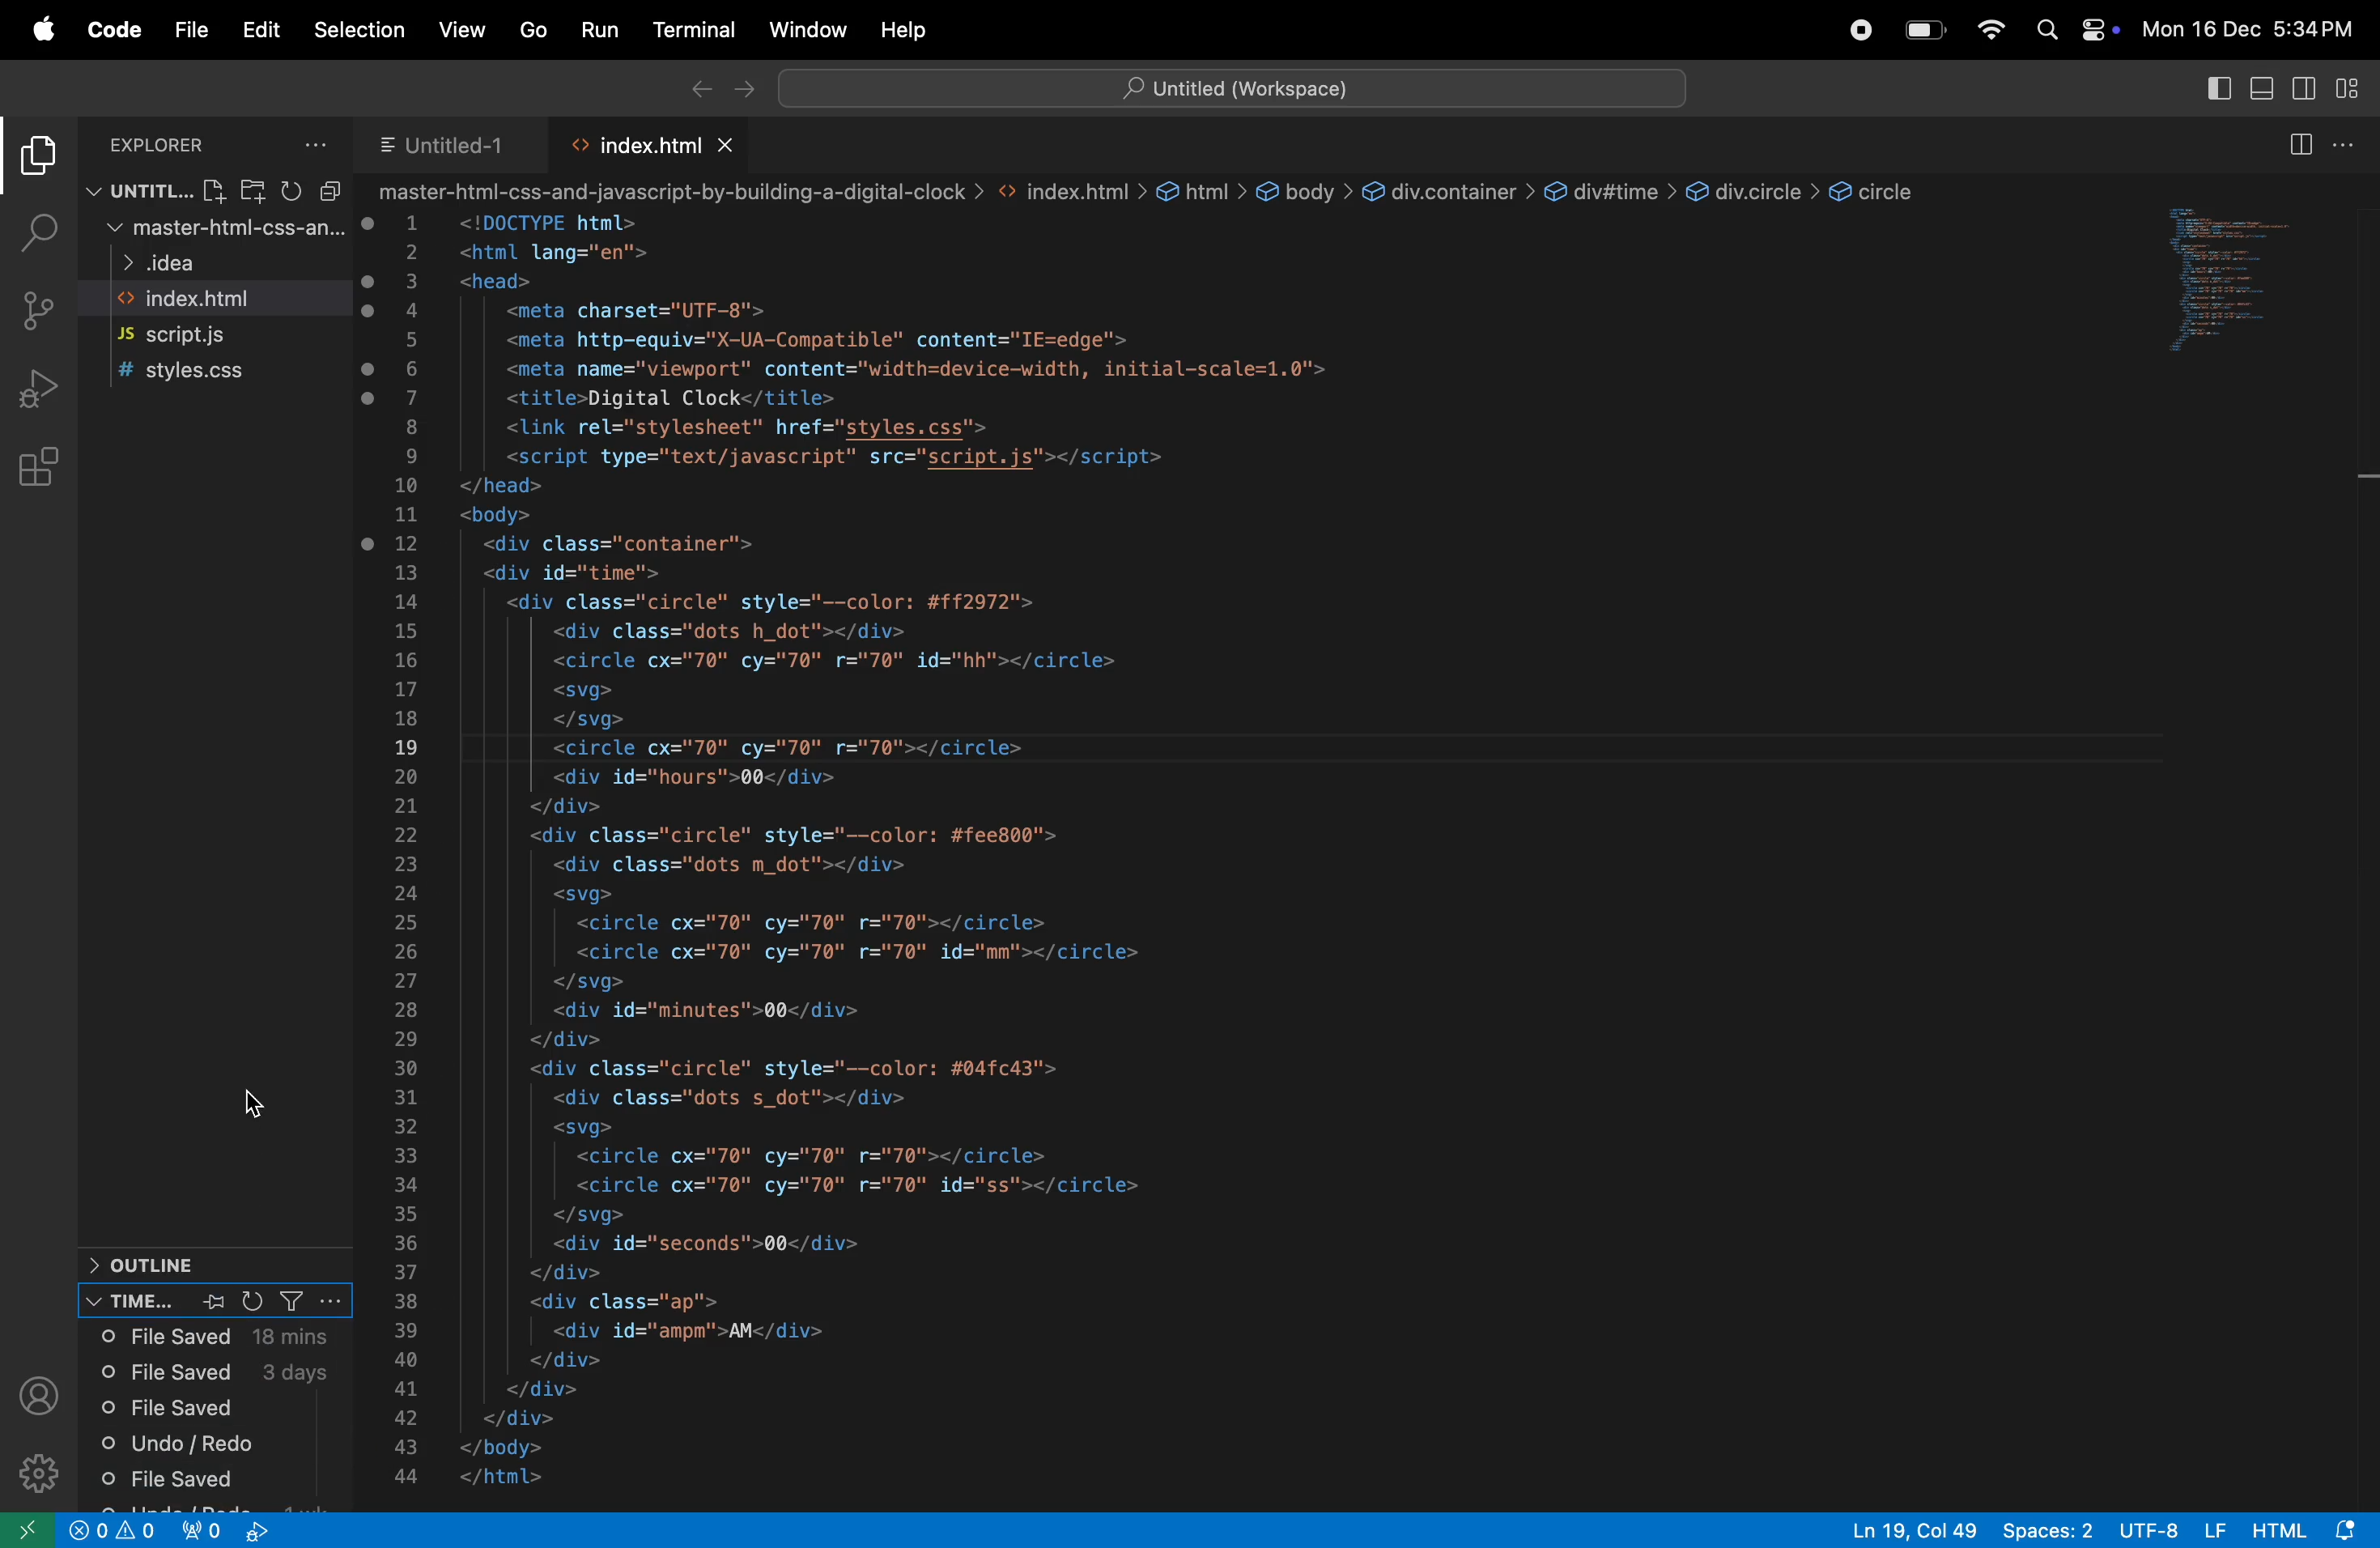 The image size is (2380, 1548). I want to click on master html, so click(218, 231).